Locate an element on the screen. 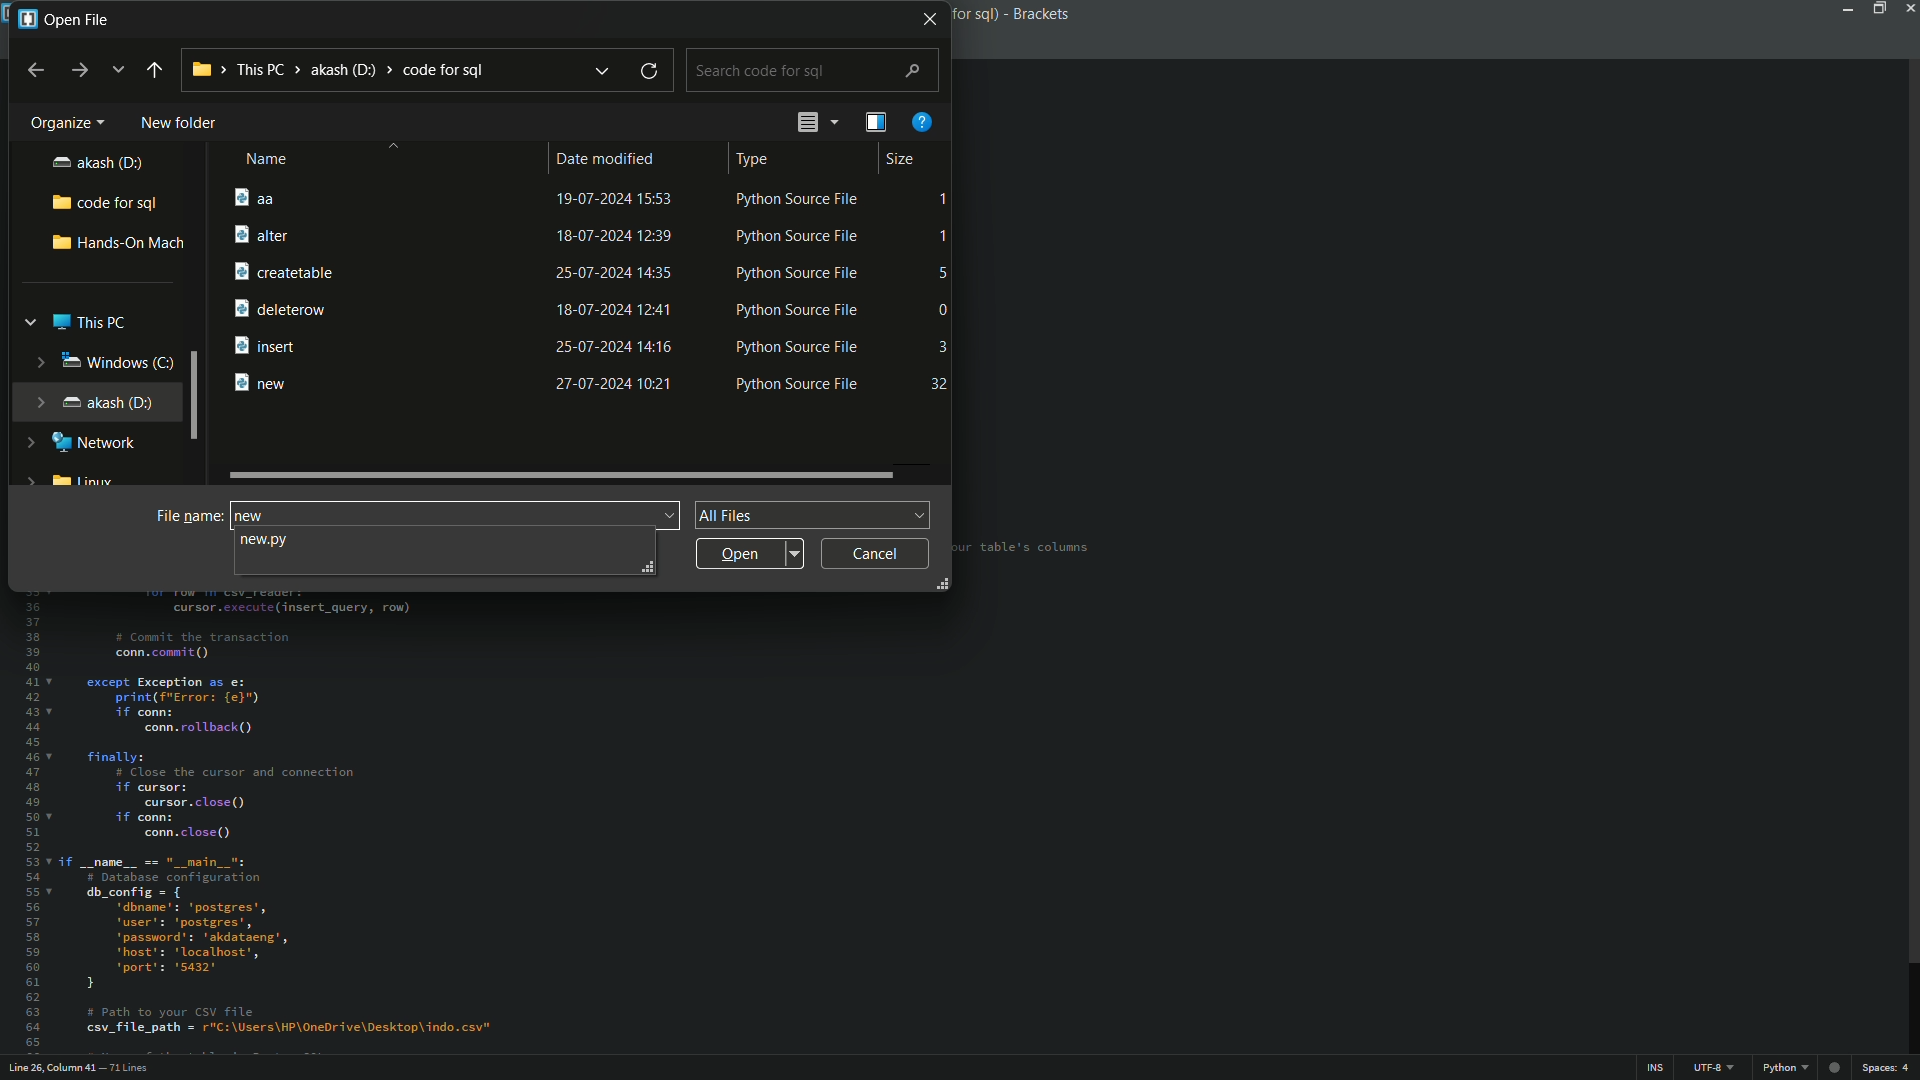 The width and height of the screenshot is (1920, 1080). number of lines is located at coordinates (129, 1067).